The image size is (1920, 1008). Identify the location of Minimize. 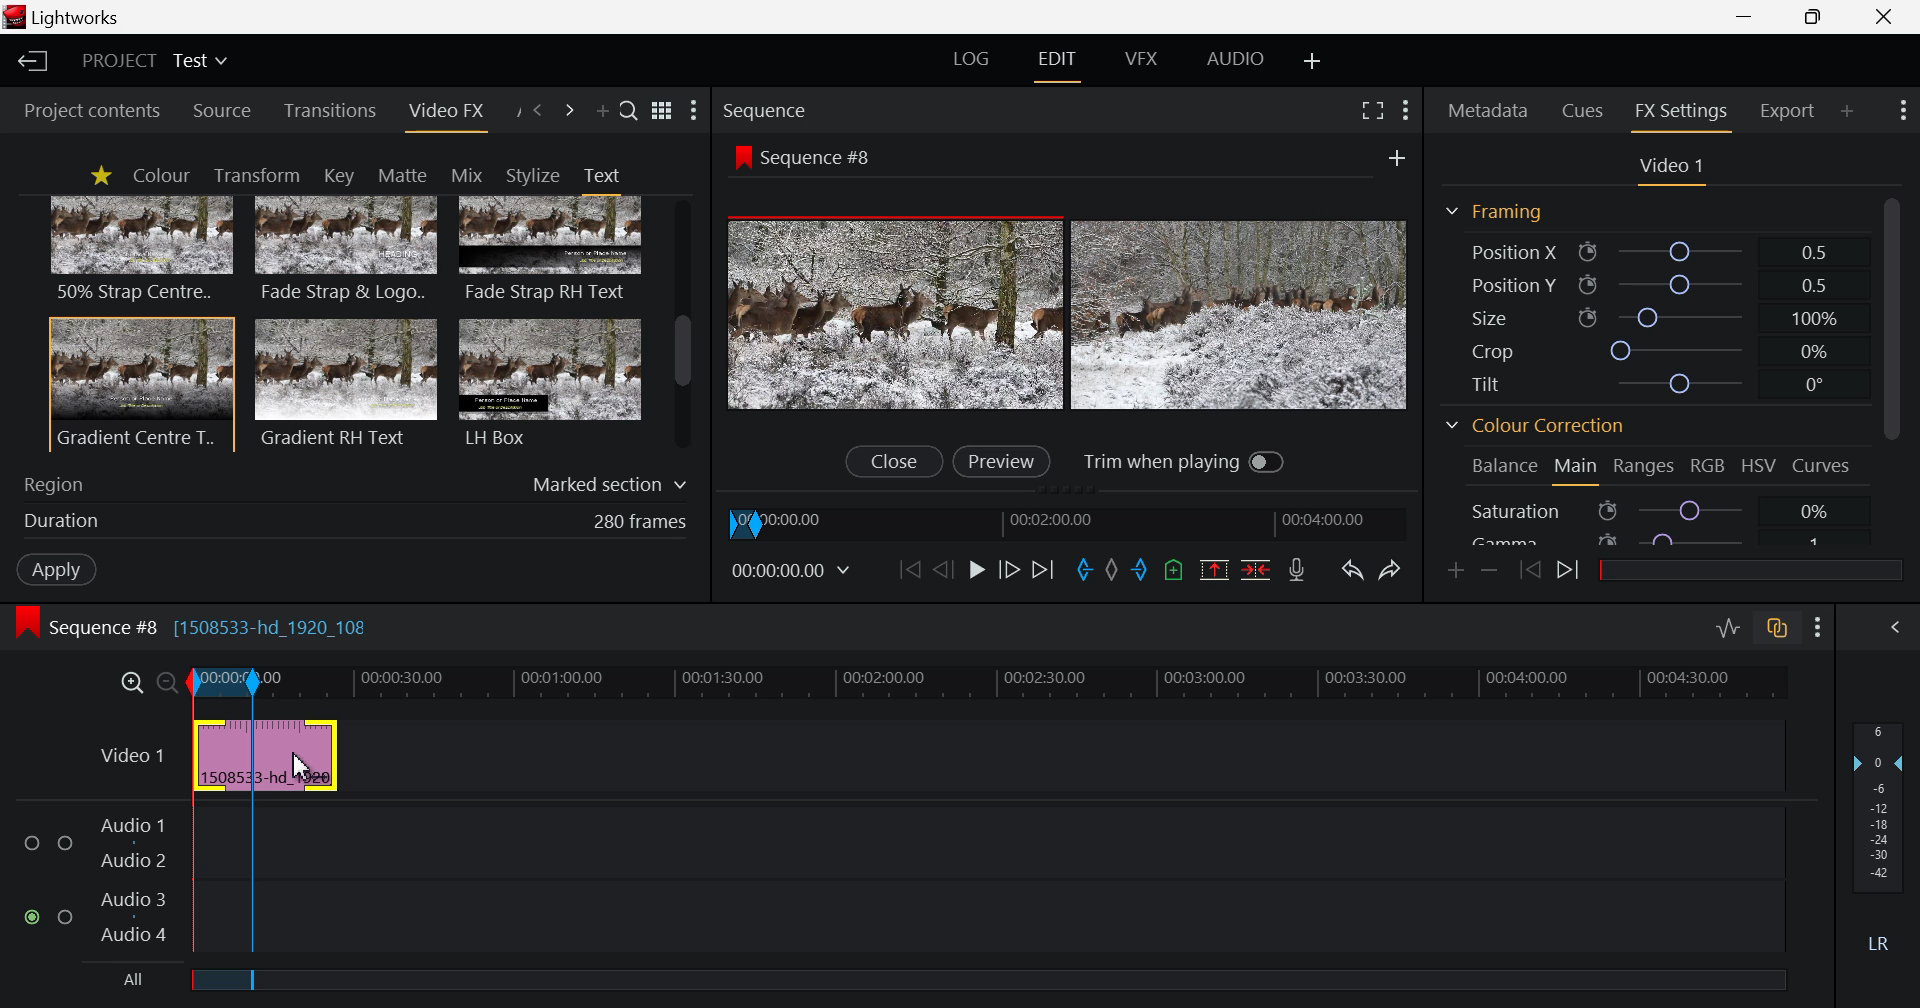
(1818, 18).